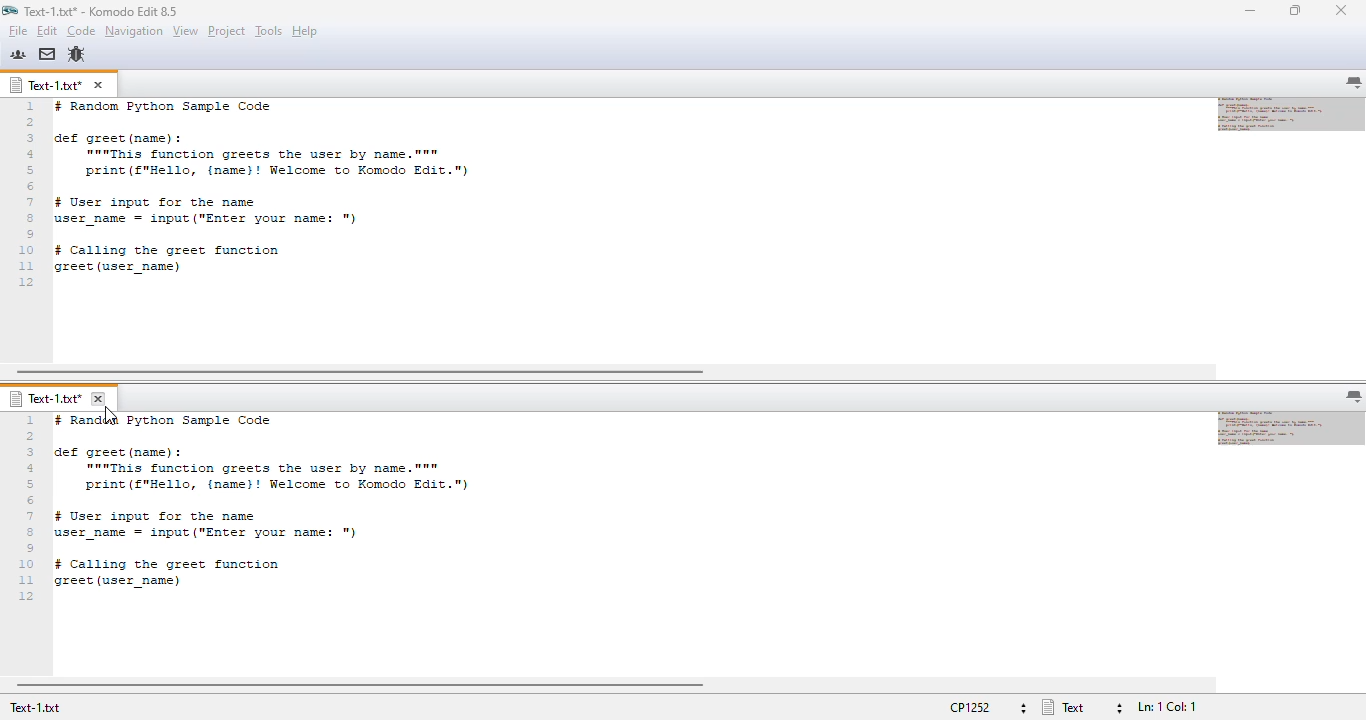 The image size is (1366, 720). Describe the element at coordinates (98, 400) in the screenshot. I see `close tab` at that location.